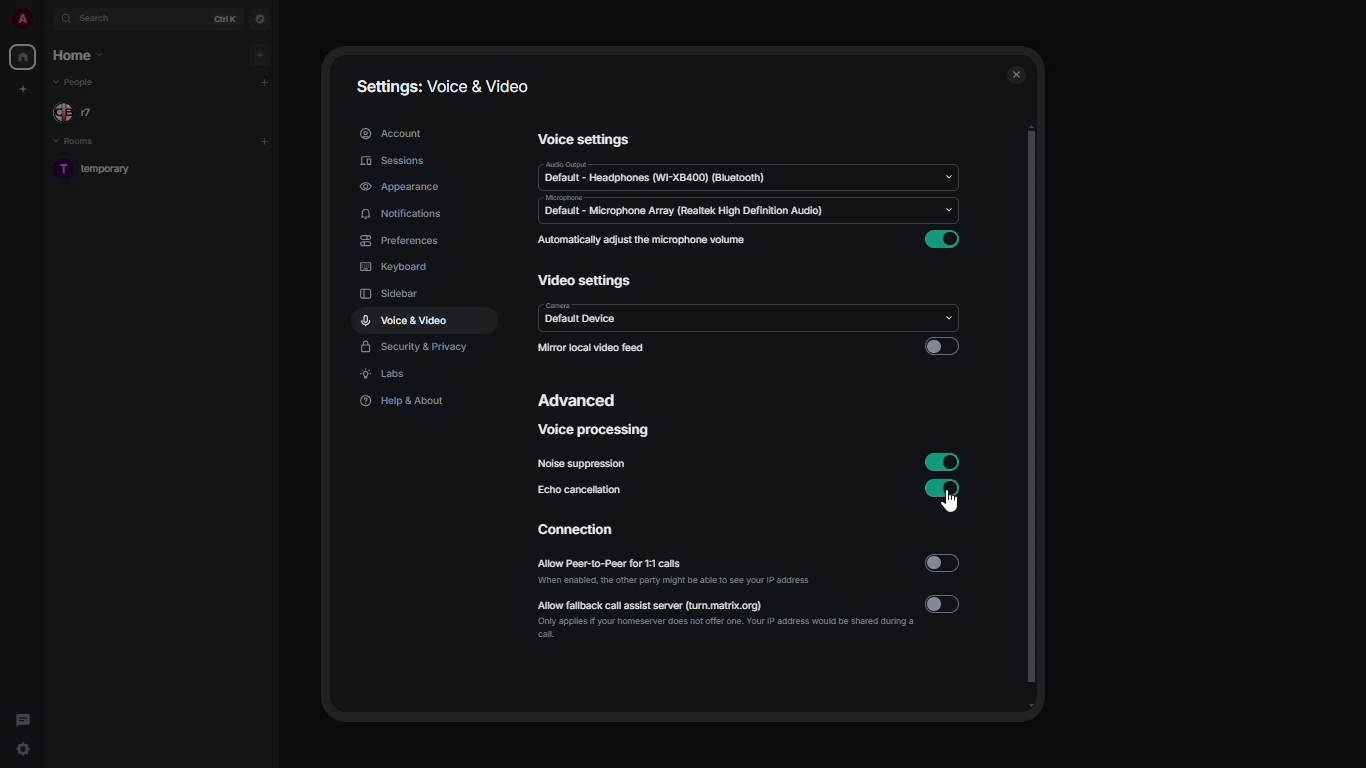  I want to click on room, so click(98, 170).